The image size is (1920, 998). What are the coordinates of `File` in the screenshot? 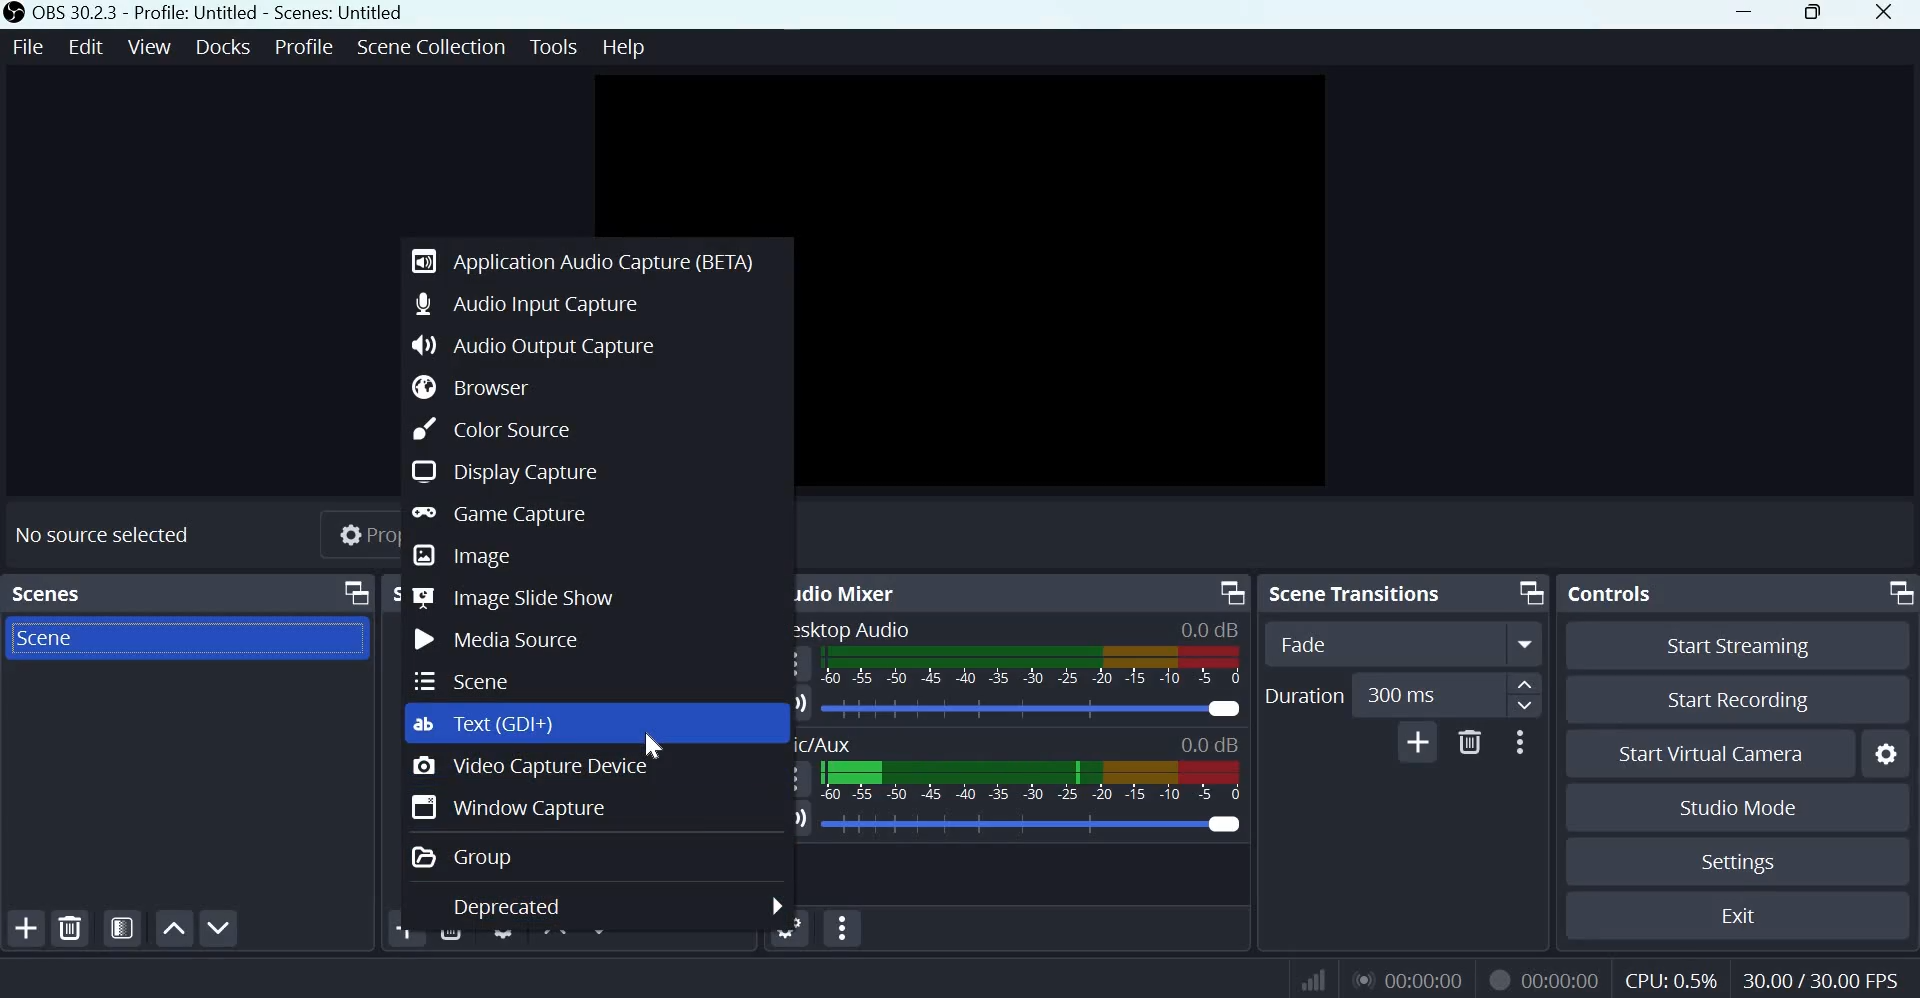 It's located at (29, 48).